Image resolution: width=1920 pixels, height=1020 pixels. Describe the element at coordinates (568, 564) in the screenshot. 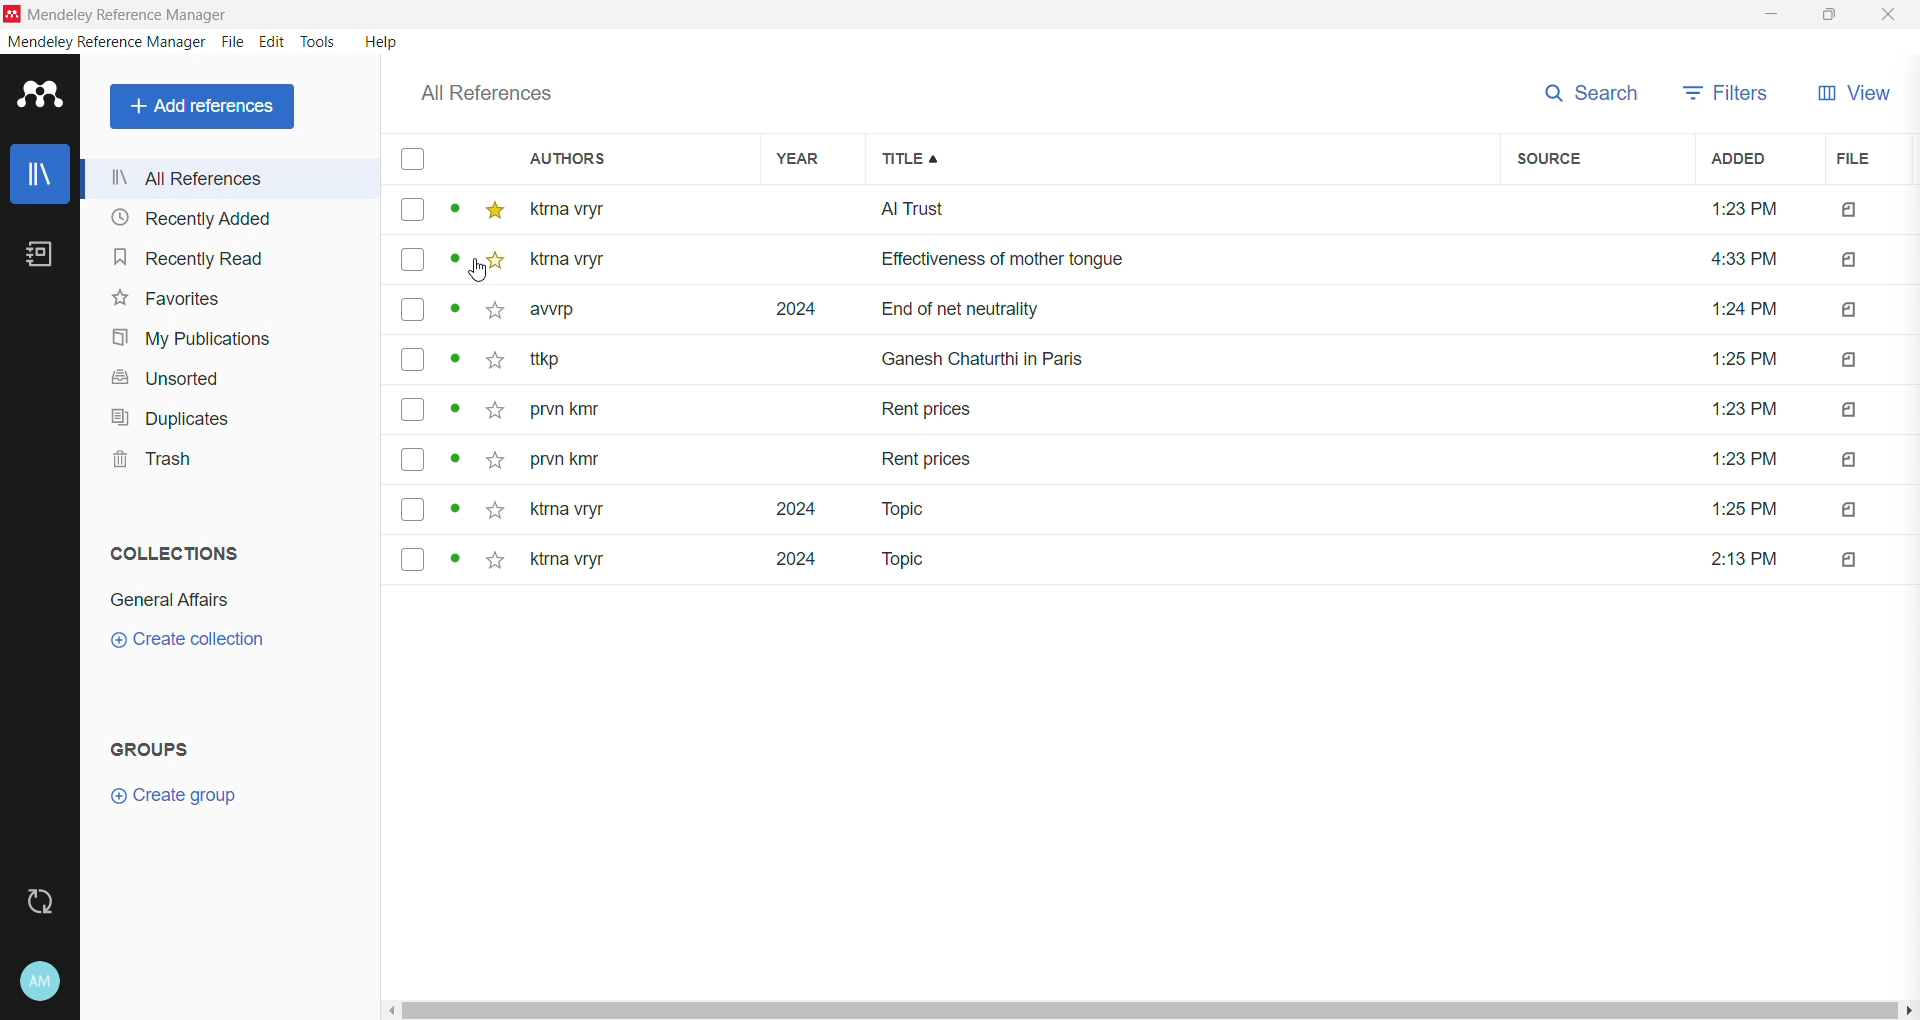

I see `ktma vryr` at that location.